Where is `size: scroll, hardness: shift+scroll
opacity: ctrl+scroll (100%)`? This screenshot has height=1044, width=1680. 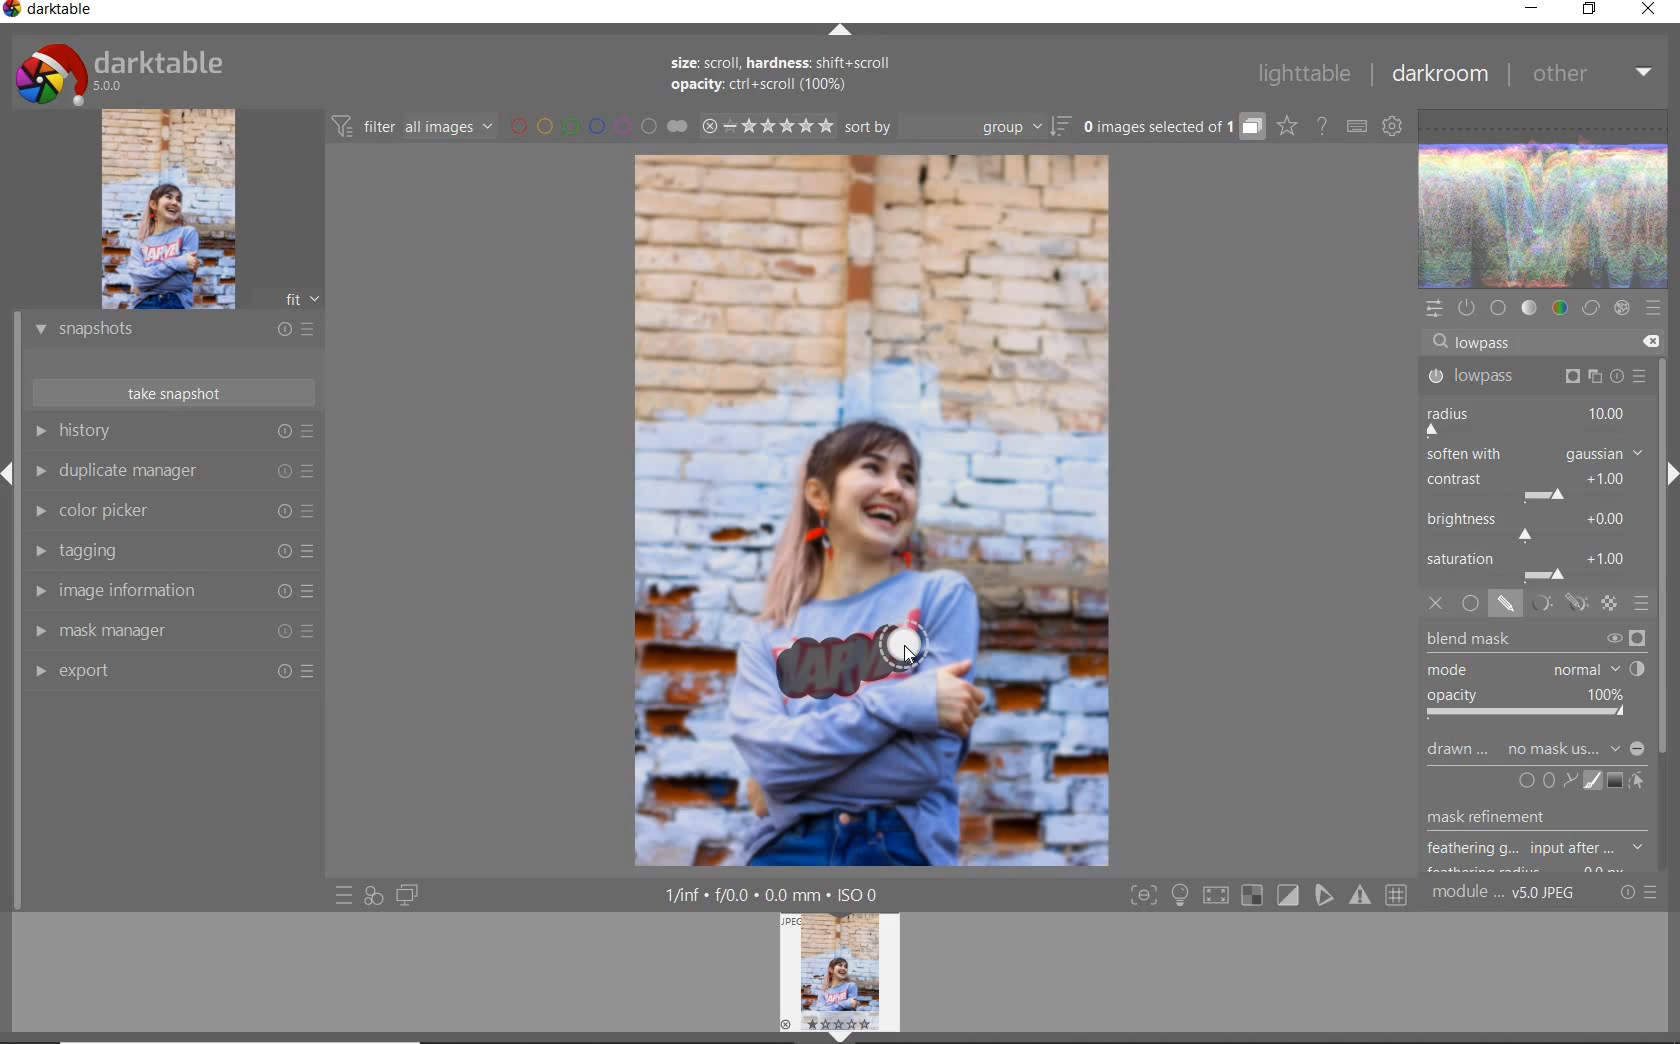 size: scroll, hardness: shift+scroll
opacity: ctrl+scroll (100%) is located at coordinates (785, 77).